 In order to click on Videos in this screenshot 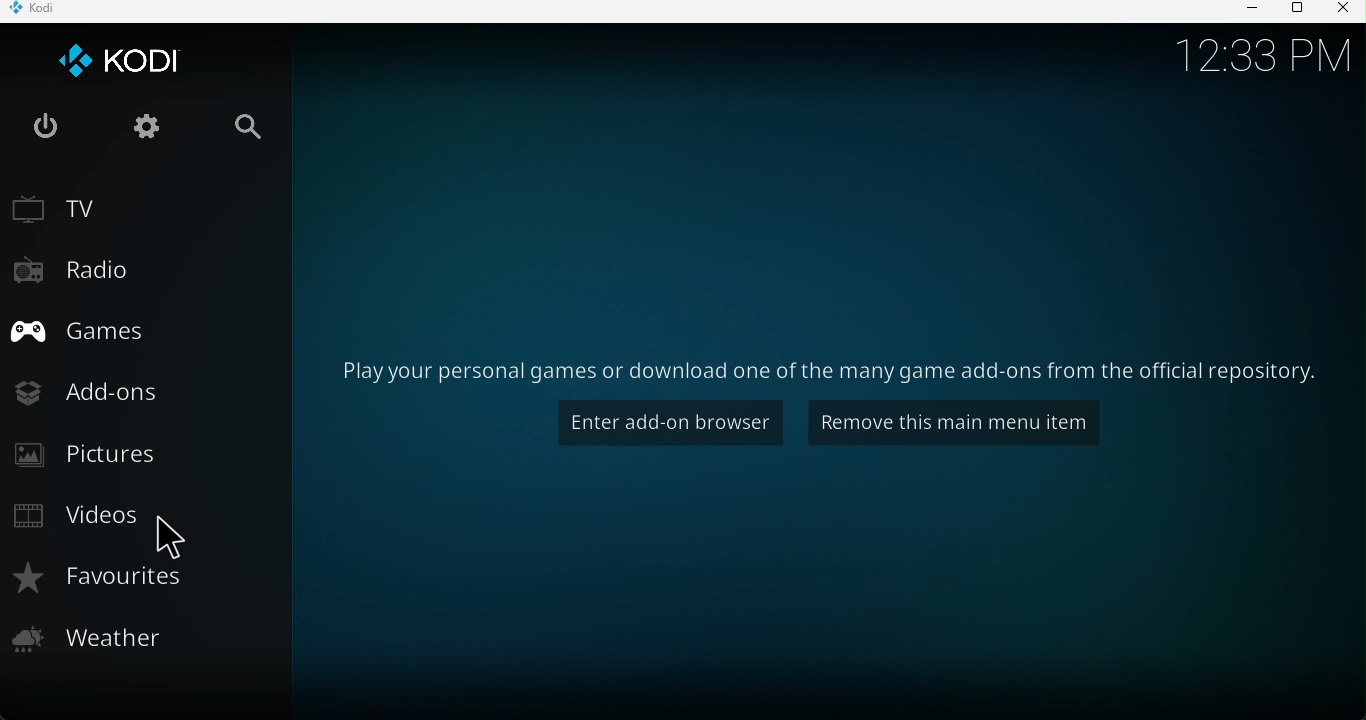, I will do `click(75, 518)`.